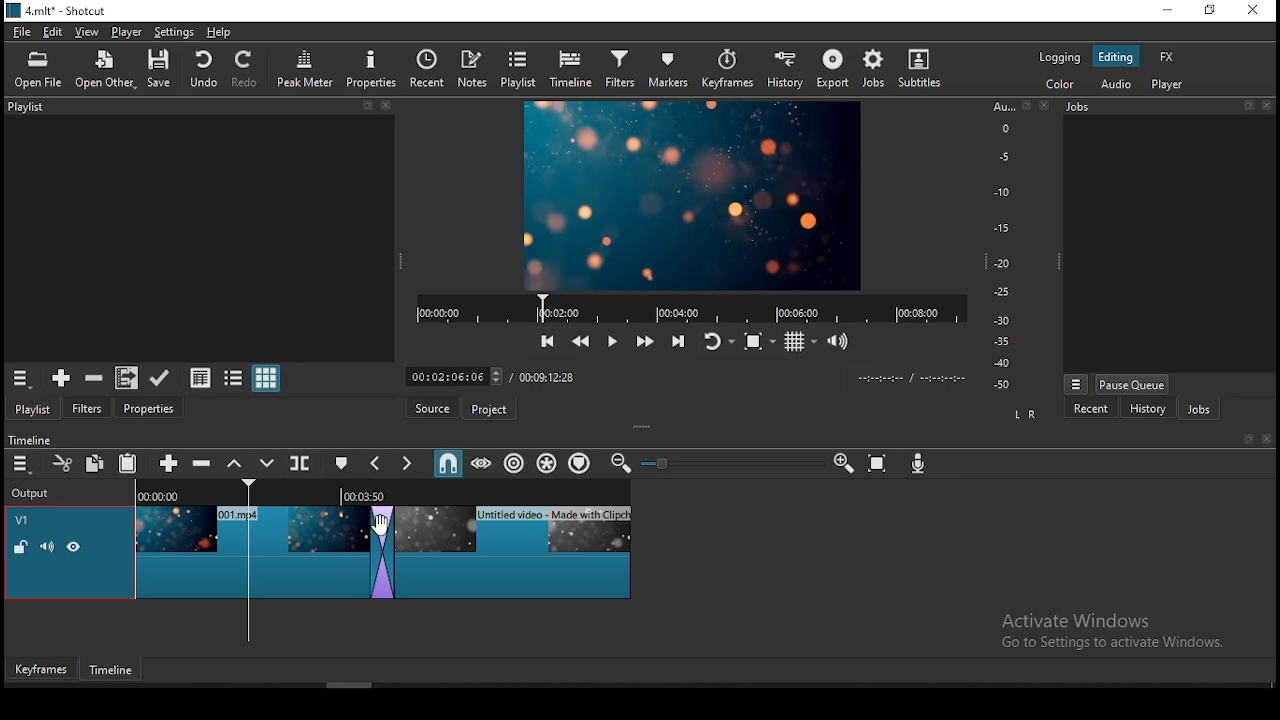  I want to click on ripple markers, so click(580, 464).